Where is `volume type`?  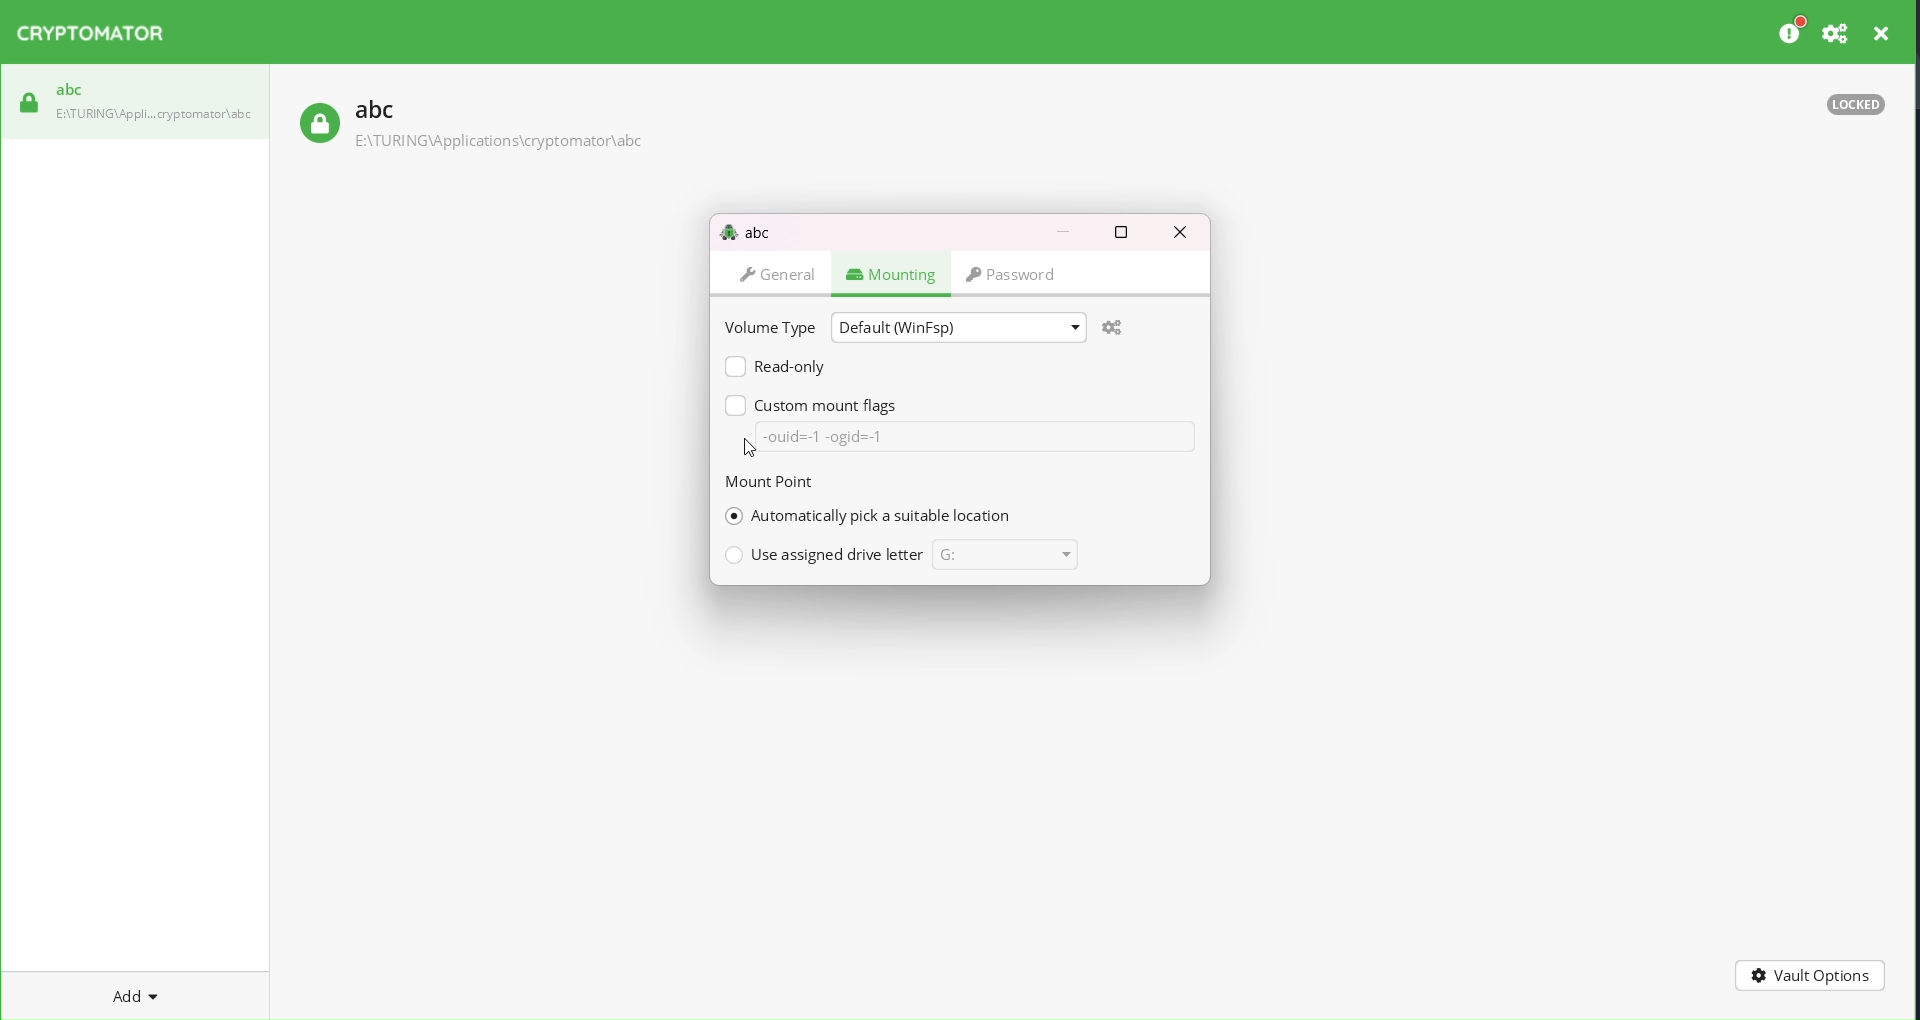
volume type is located at coordinates (768, 327).